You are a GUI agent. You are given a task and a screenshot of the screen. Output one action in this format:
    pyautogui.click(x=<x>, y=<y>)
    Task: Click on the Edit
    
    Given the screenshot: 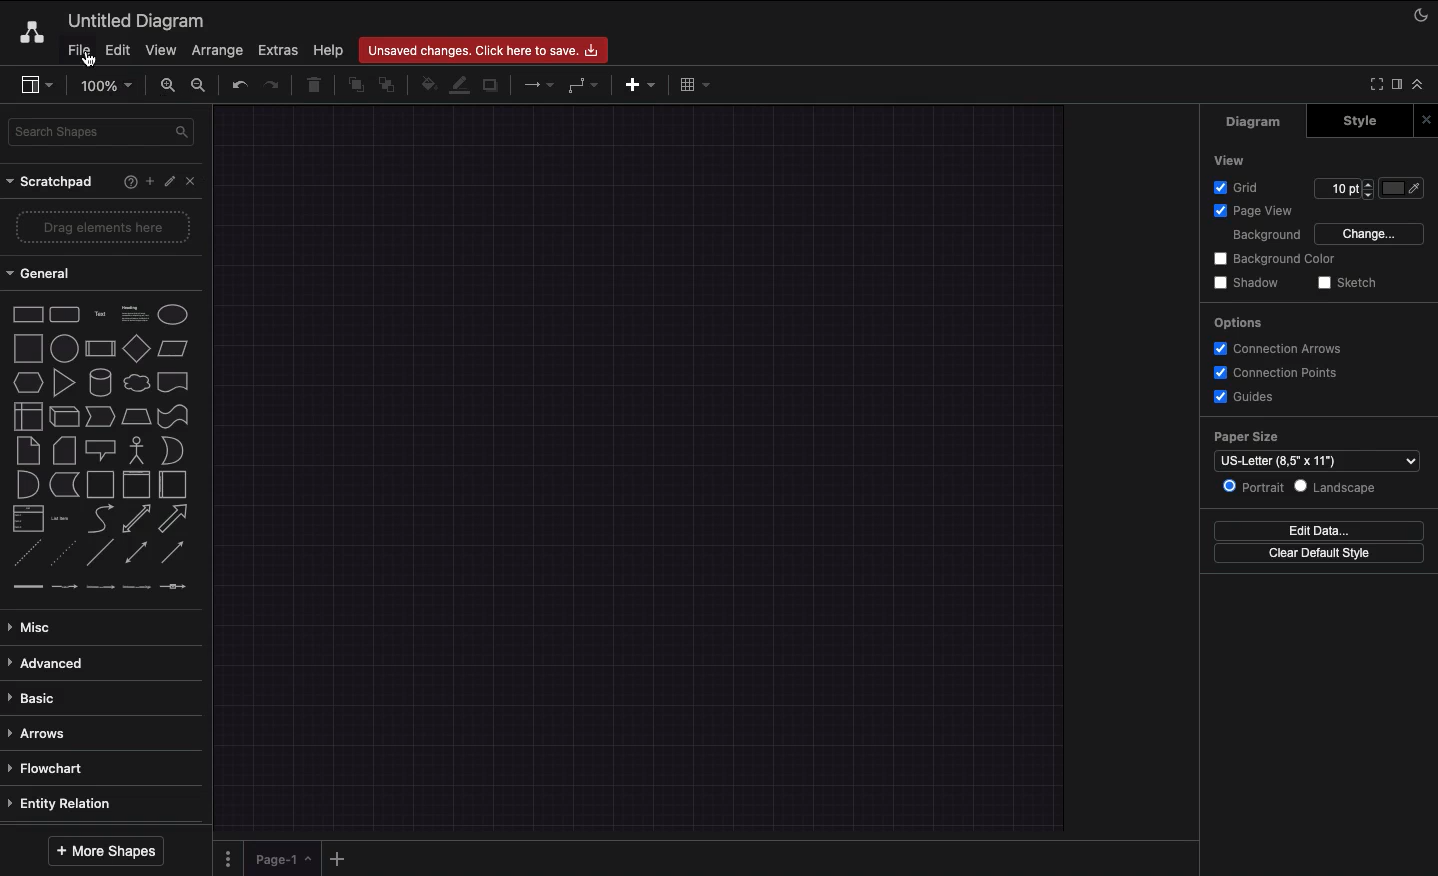 What is the action you would take?
    pyautogui.click(x=115, y=50)
    